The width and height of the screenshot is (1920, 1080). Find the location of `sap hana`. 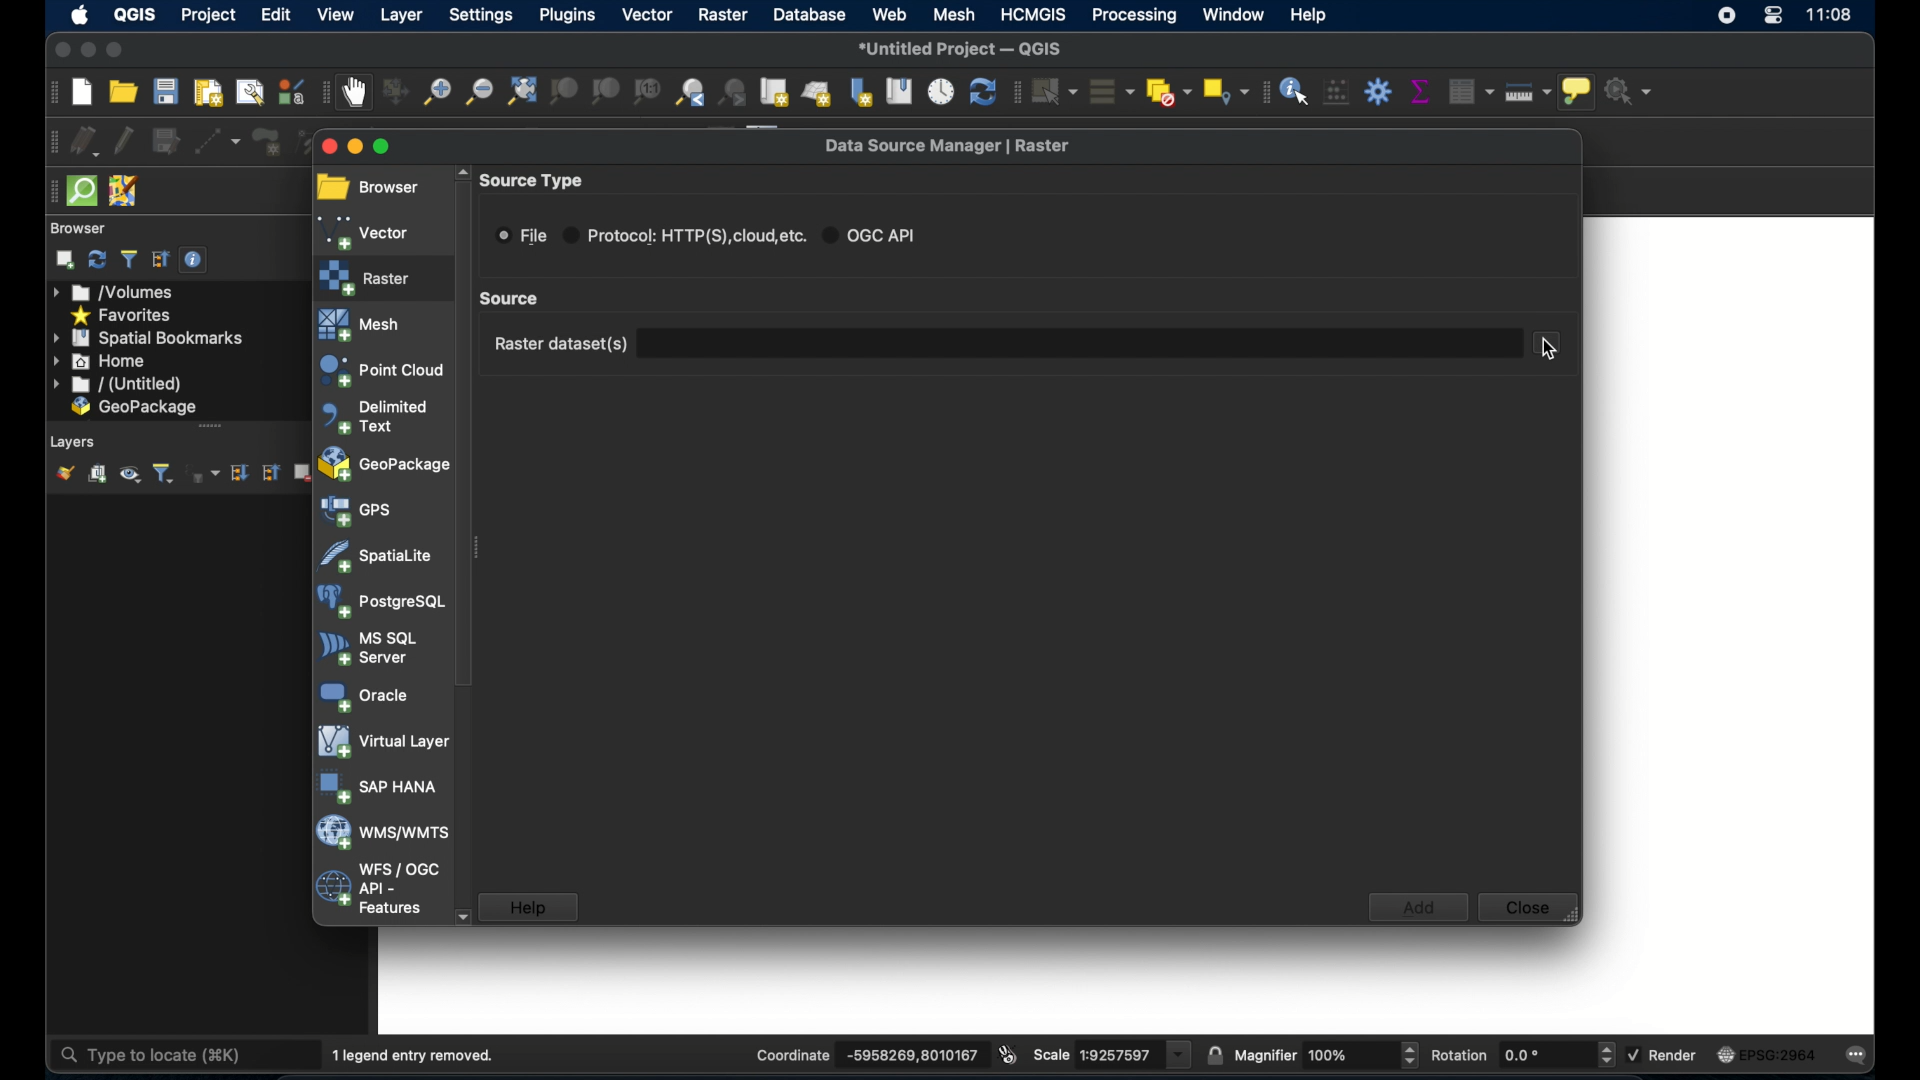

sap hana is located at coordinates (380, 786).